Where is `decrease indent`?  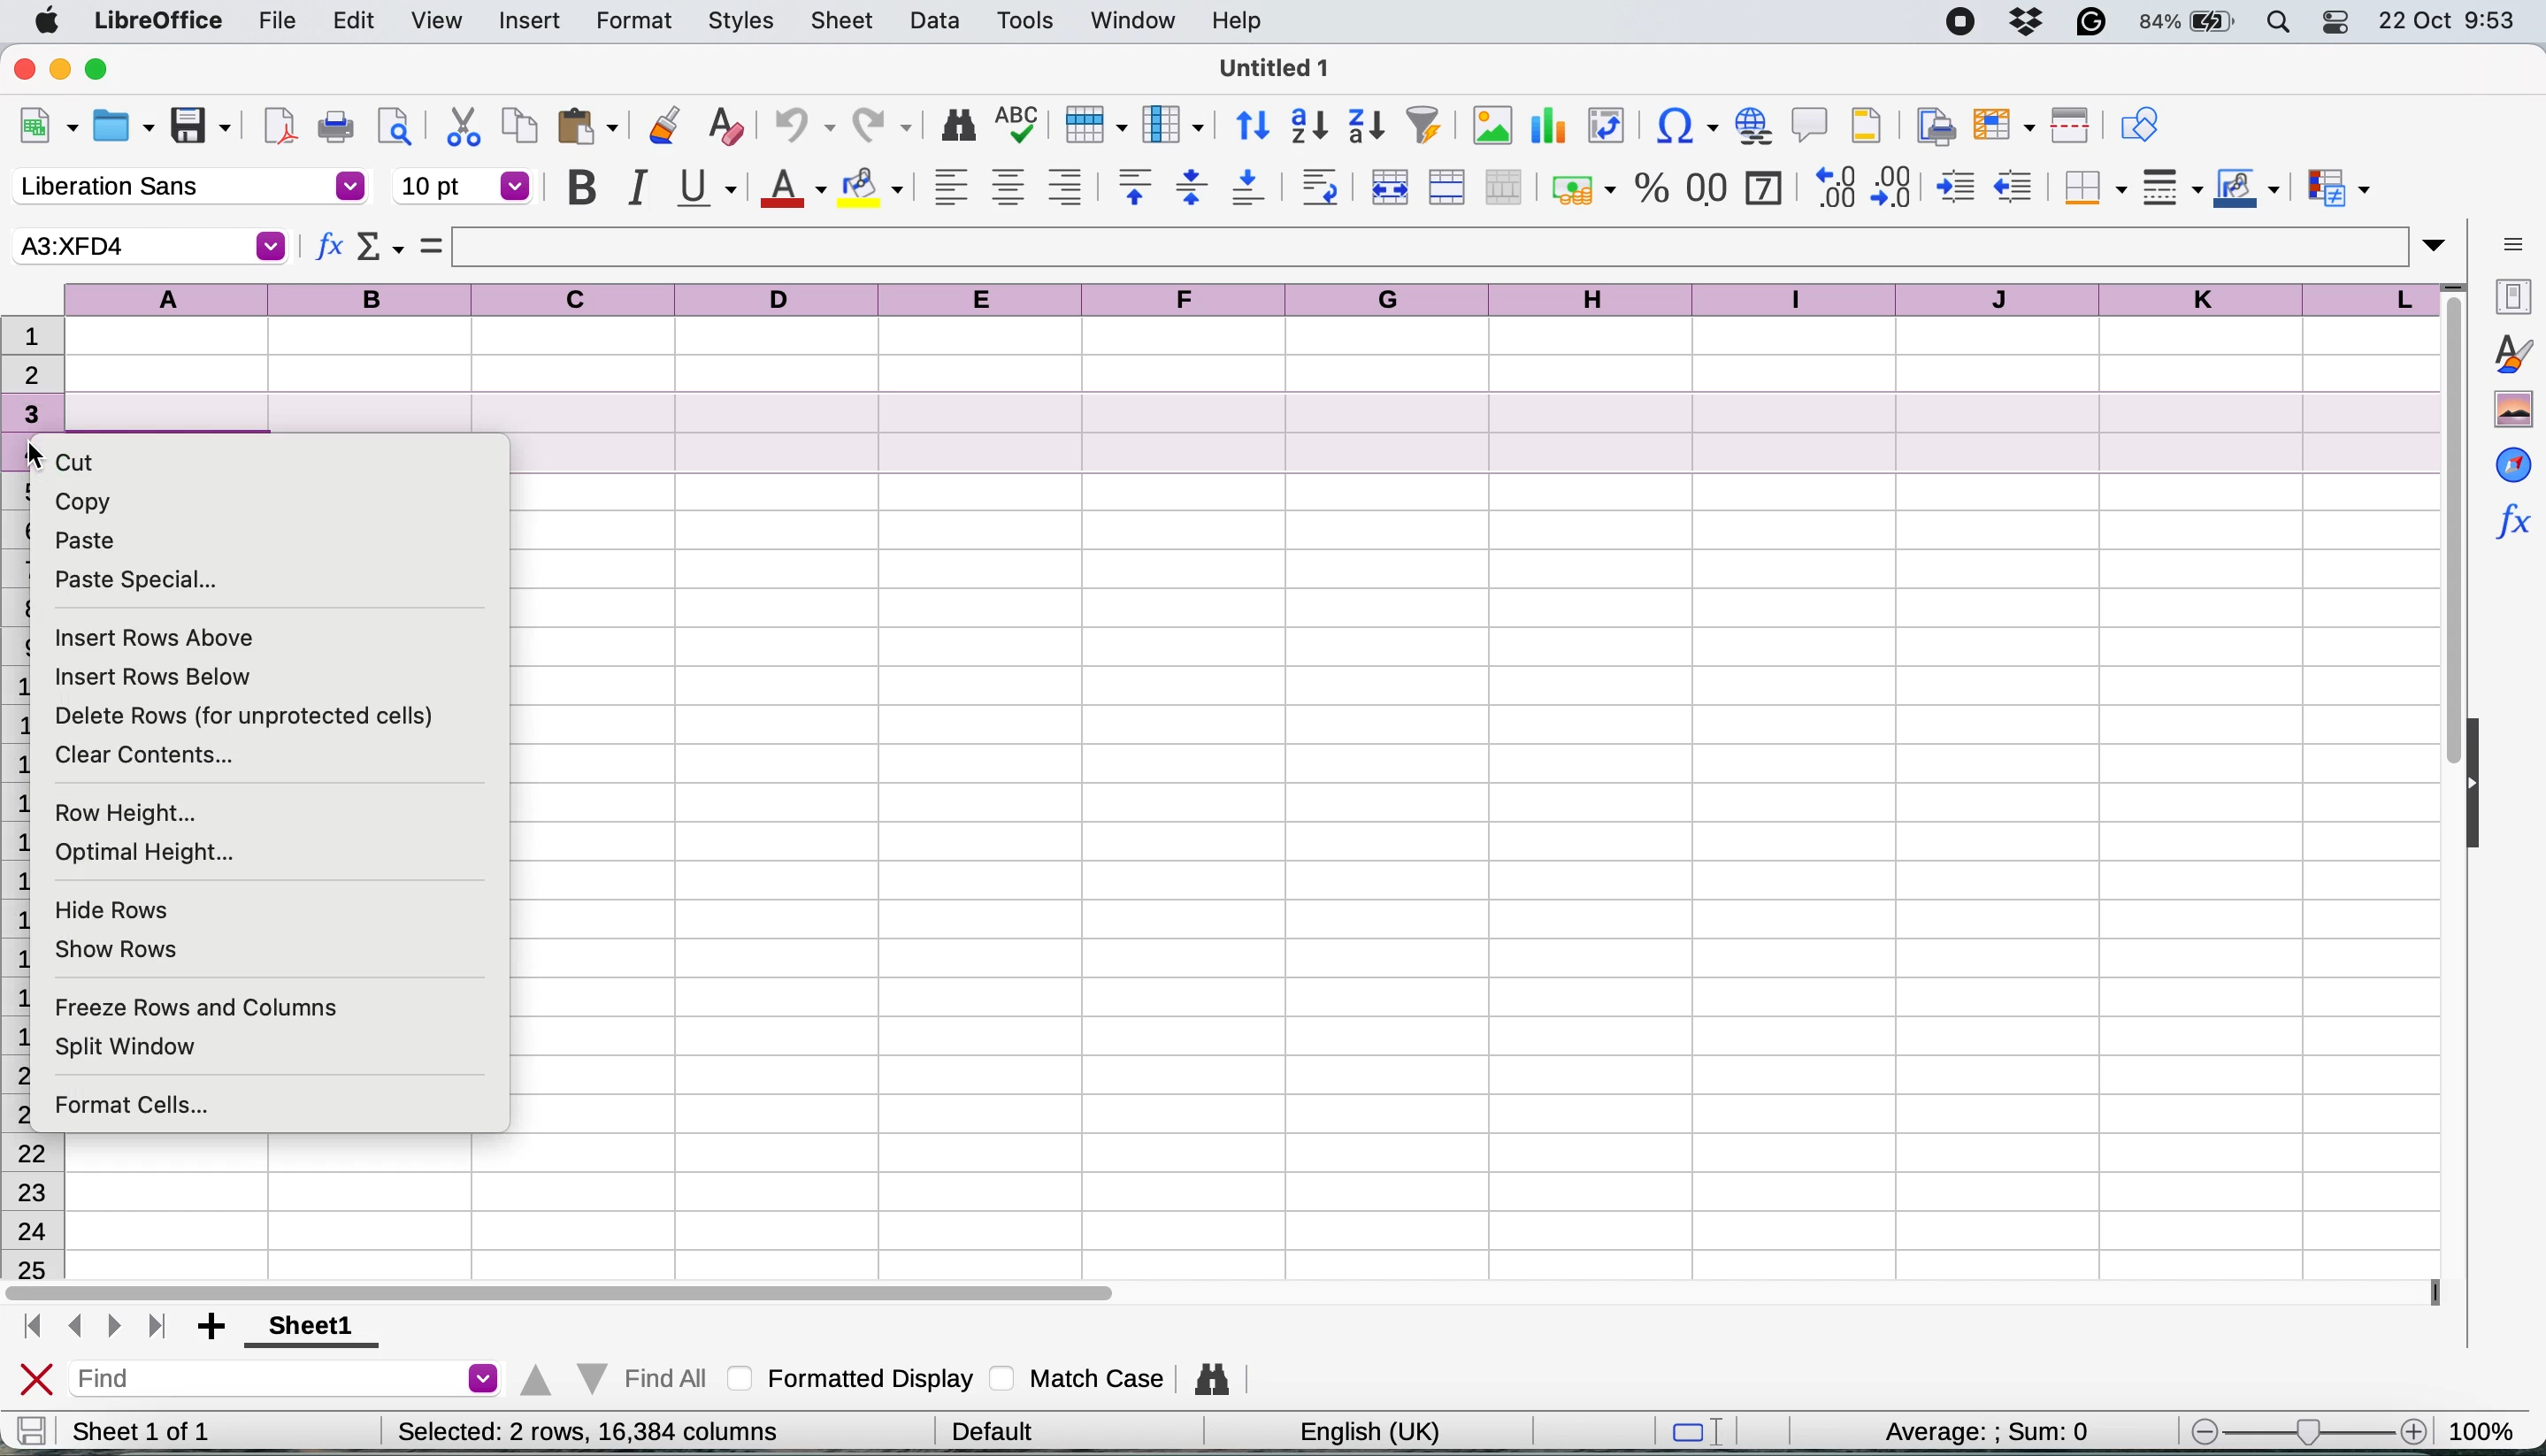 decrease indent is located at coordinates (2017, 185).